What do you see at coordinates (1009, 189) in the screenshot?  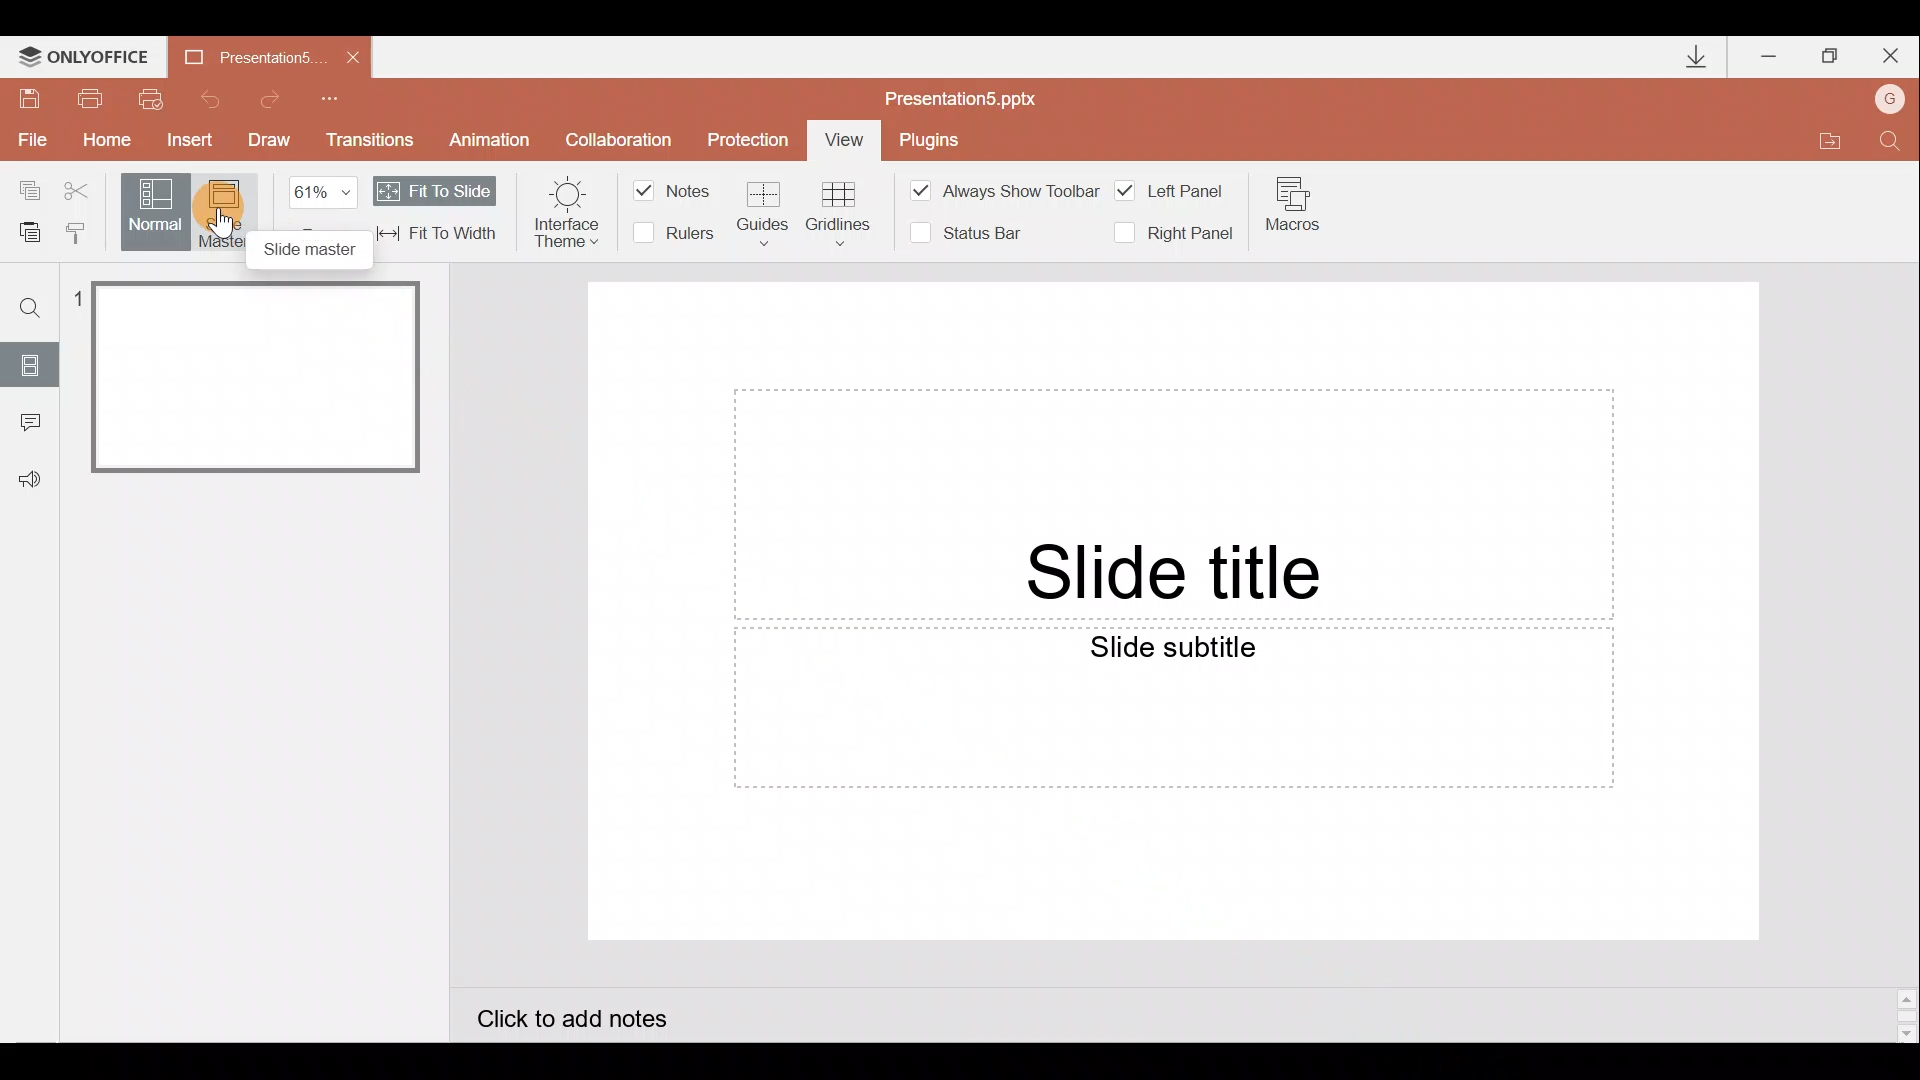 I see `Always show toolbar` at bounding box center [1009, 189].